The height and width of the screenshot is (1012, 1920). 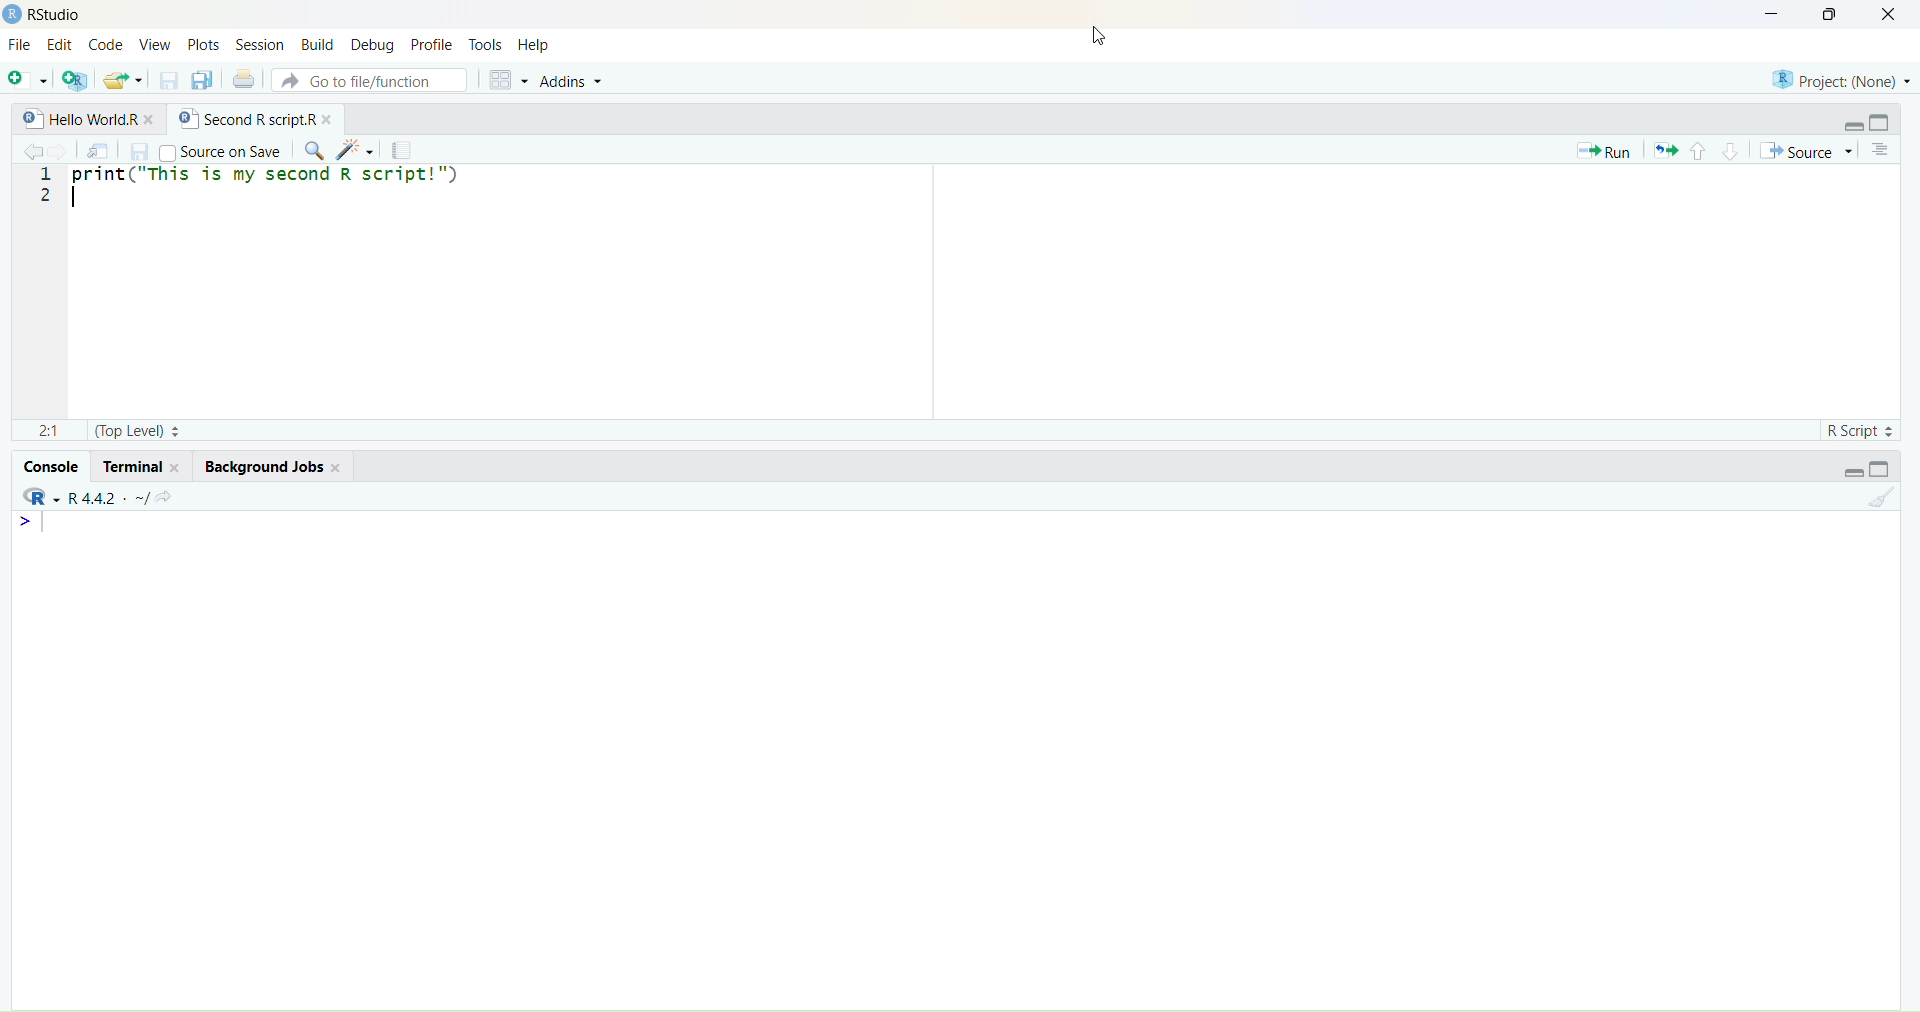 I want to click on Minimize, so click(x=1767, y=14).